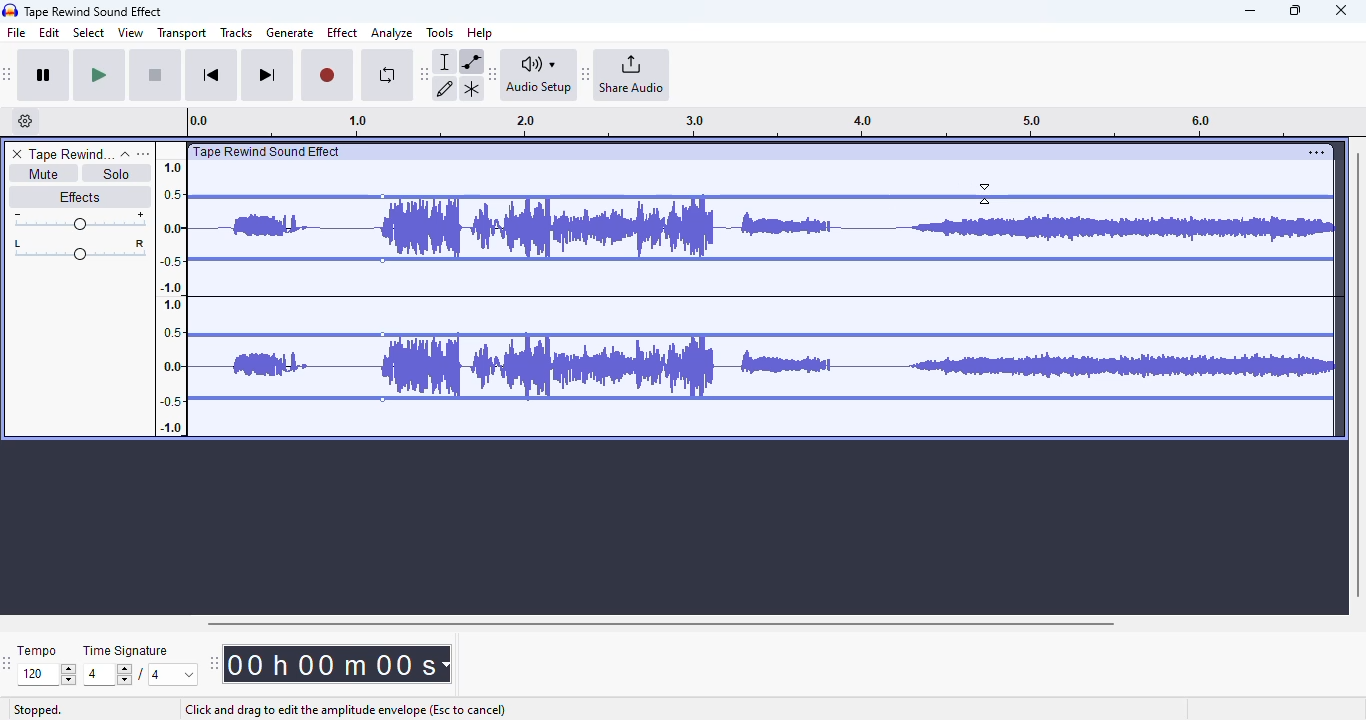 This screenshot has height=720, width=1366. What do you see at coordinates (174, 674) in the screenshot?
I see `Max. time signature options` at bounding box center [174, 674].